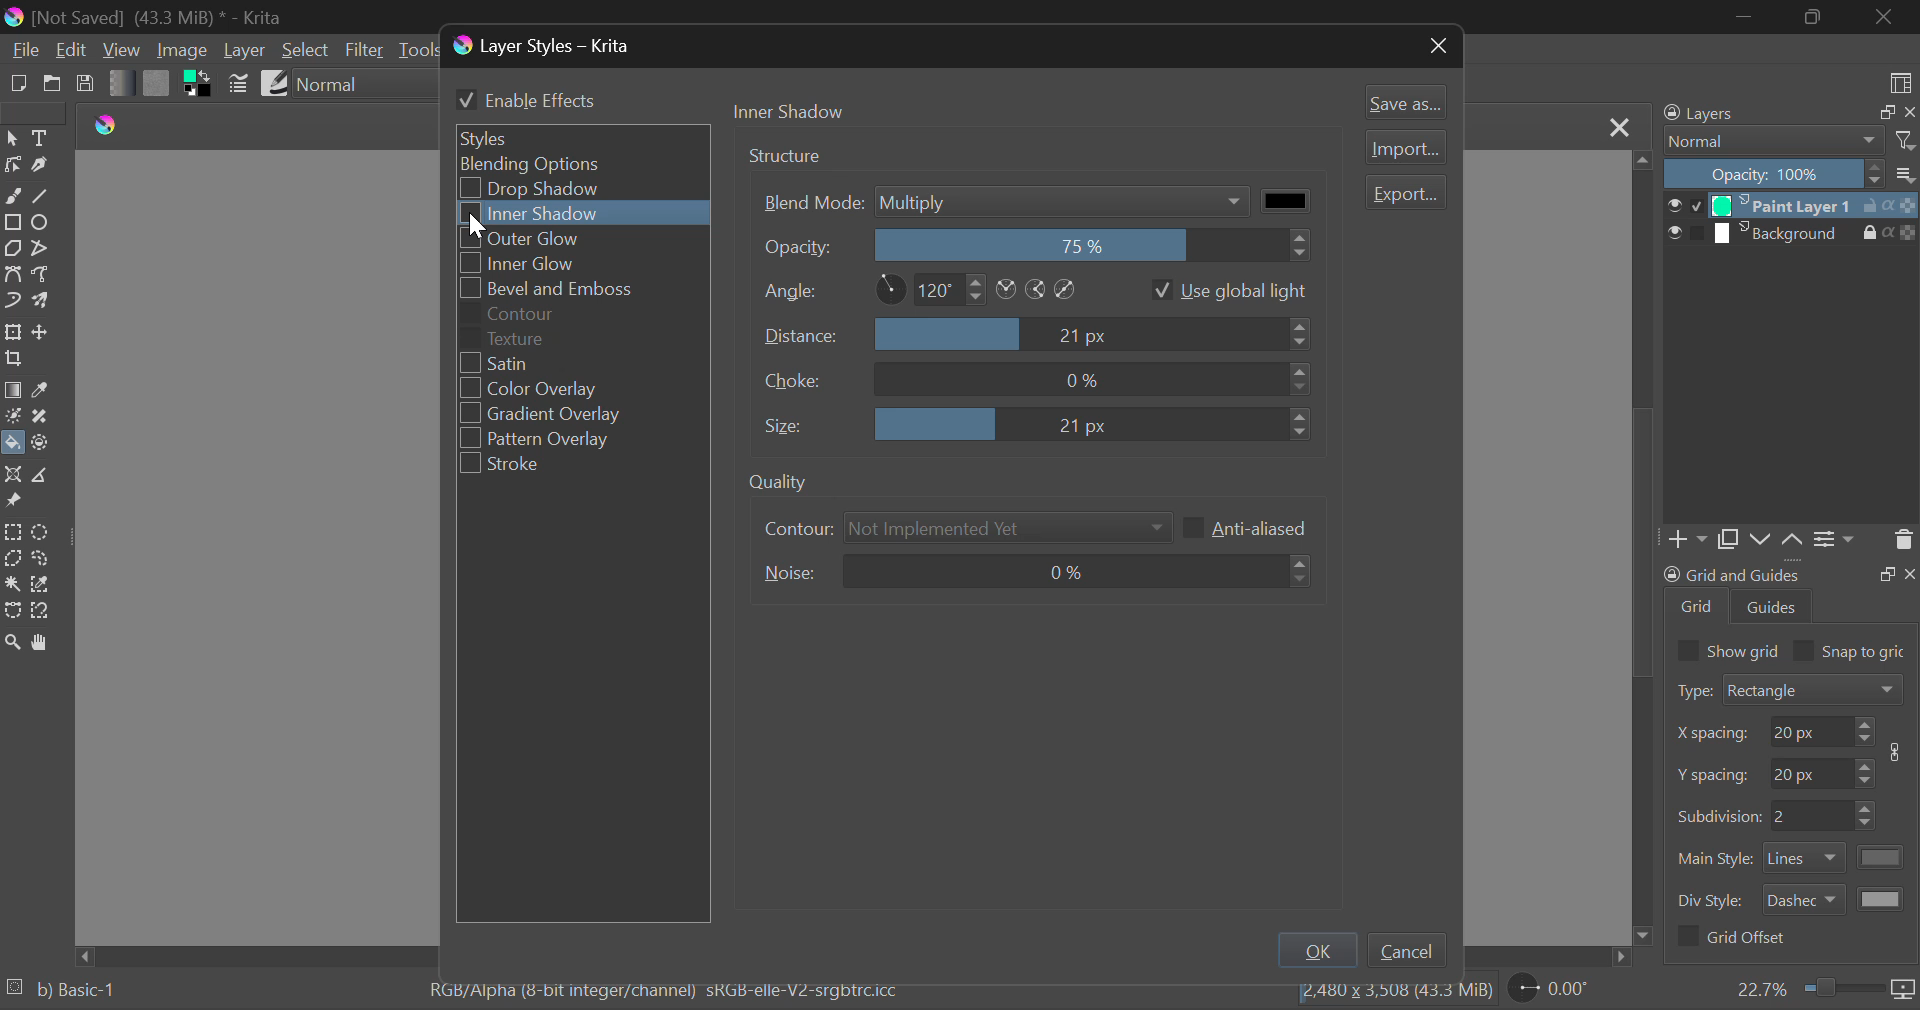  Describe the element at coordinates (12, 332) in the screenshot. I see `Transform Layer` at that location.